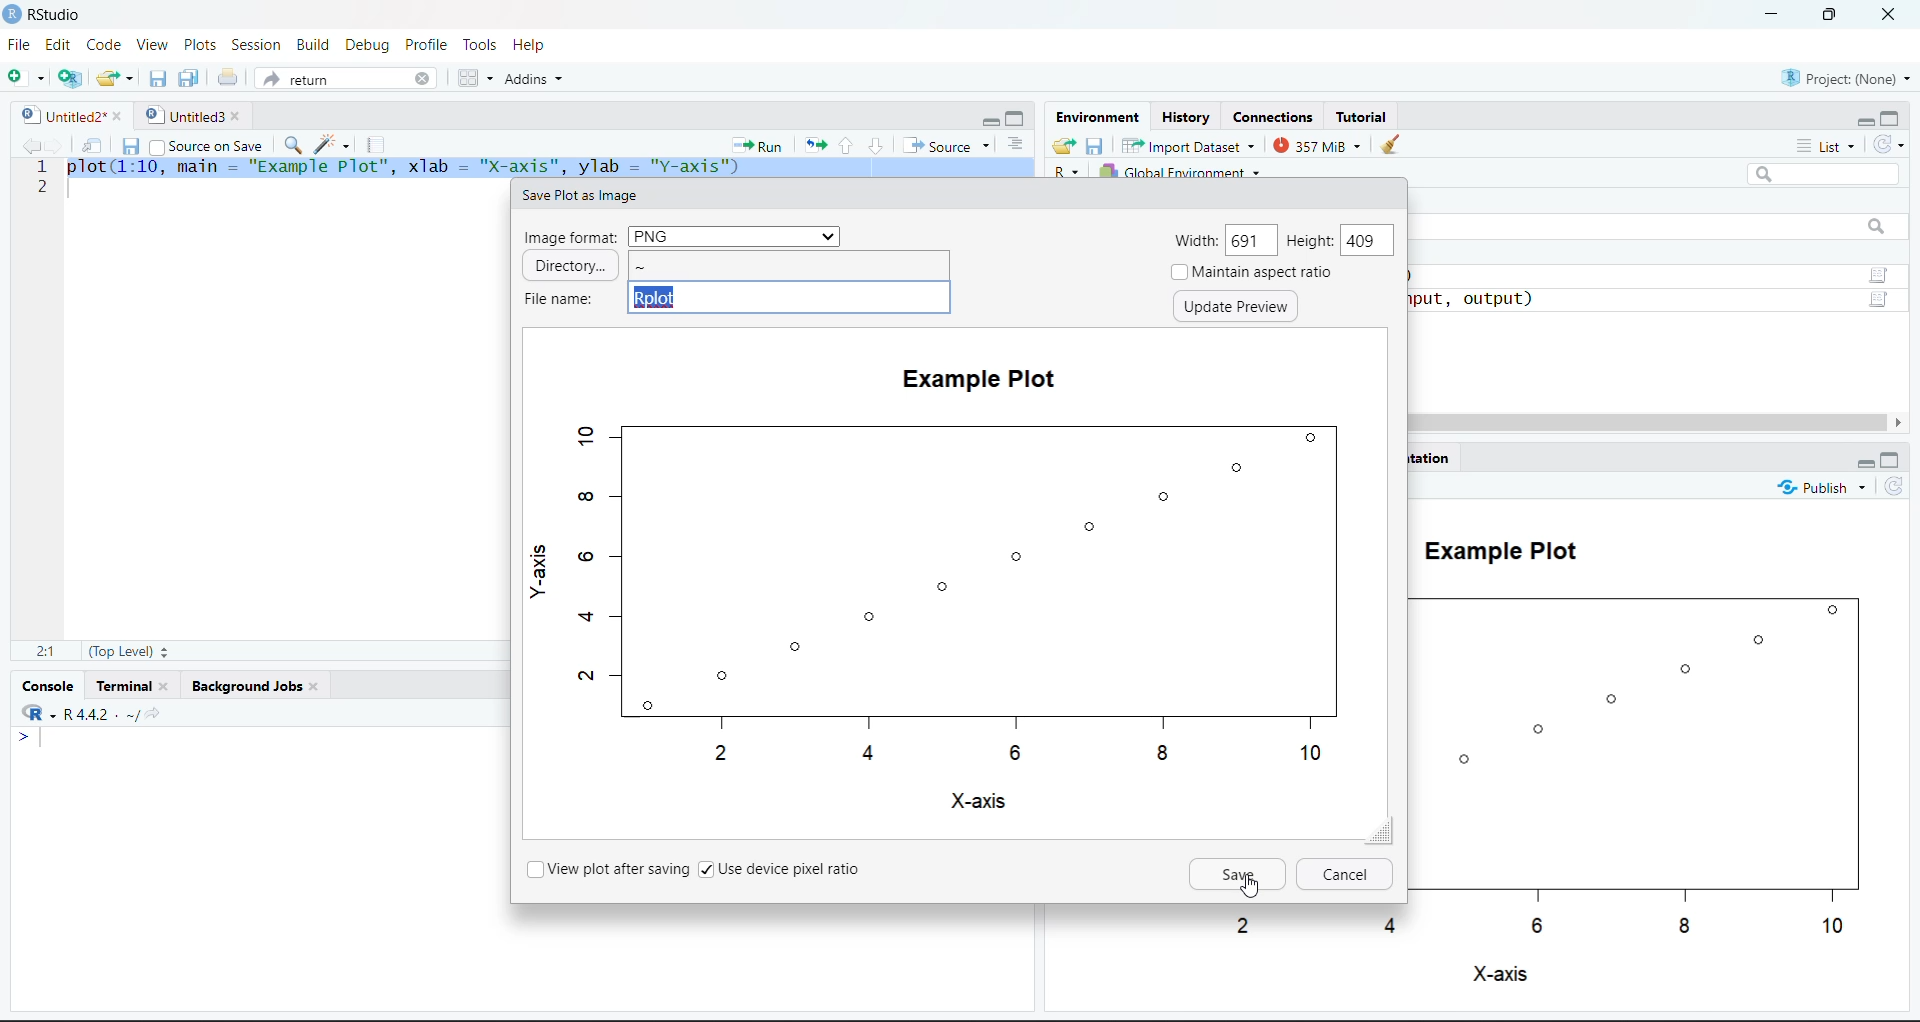  I want to click on Go to previous section/chunk (Ctrl + PgUp), so click(846, 145).